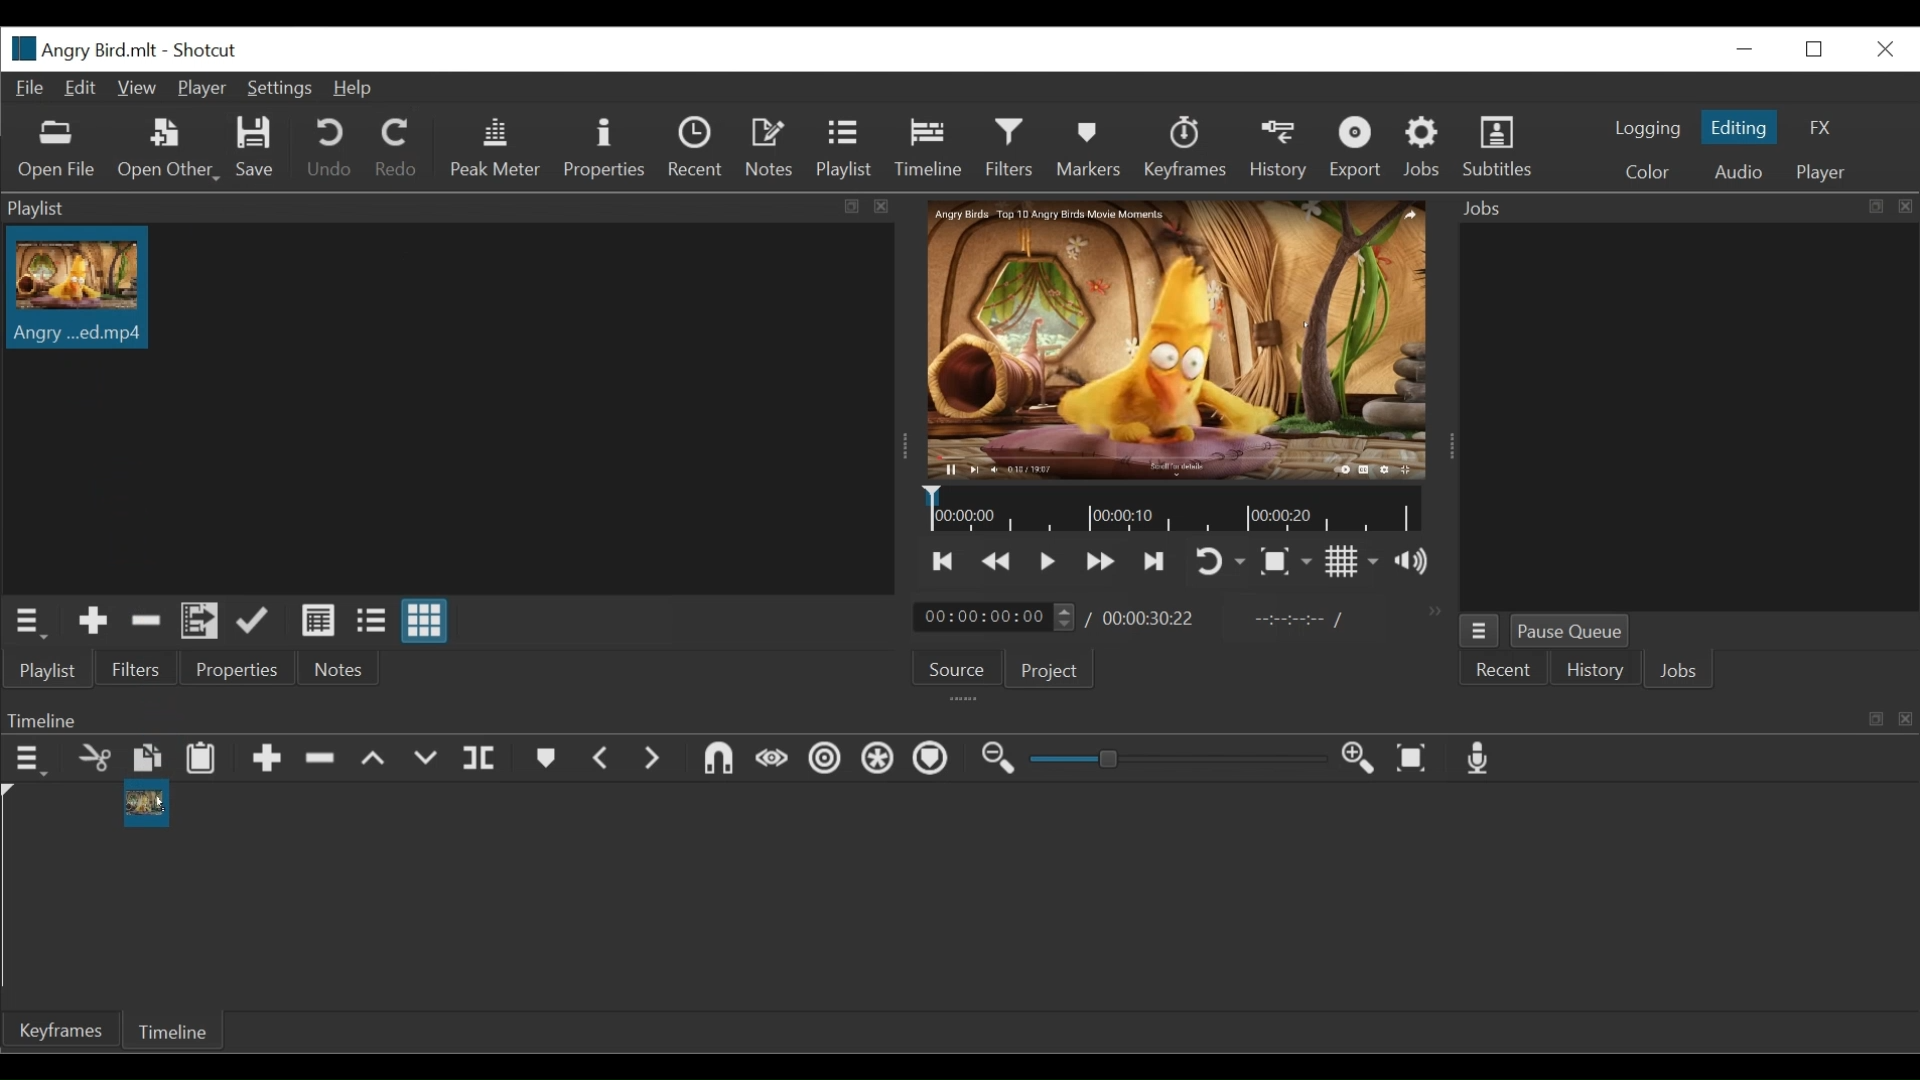 Image resolution: width=1920 pixels, height=1080 pixels. Describe the element at coordinates (877, 758) in the screenshot. I see `Ripple all tracks` at that location.